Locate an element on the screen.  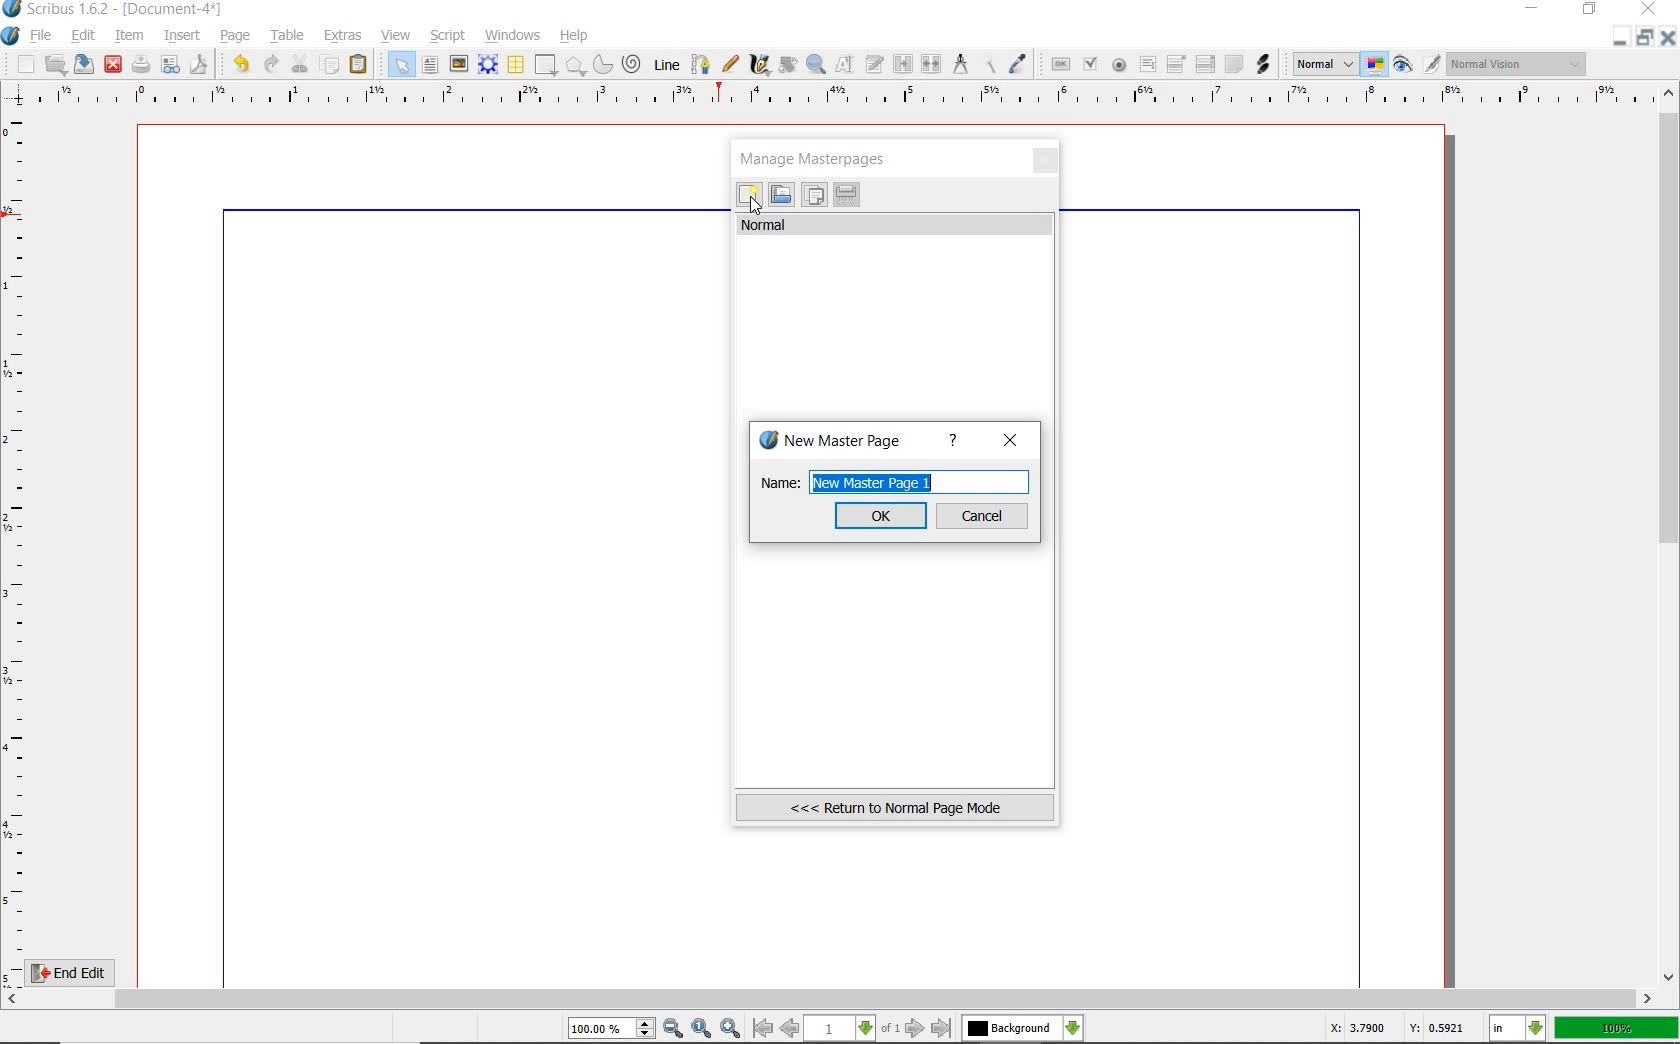
close is located at coordinates (1047, 162).